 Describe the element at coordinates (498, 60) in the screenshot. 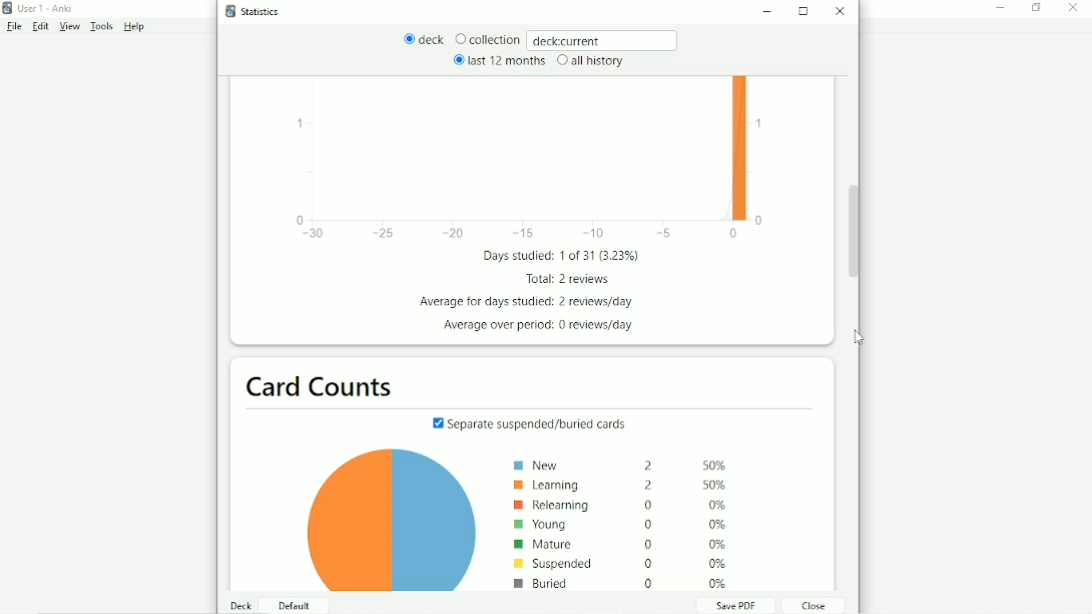

I see `last 12 months` at that location.